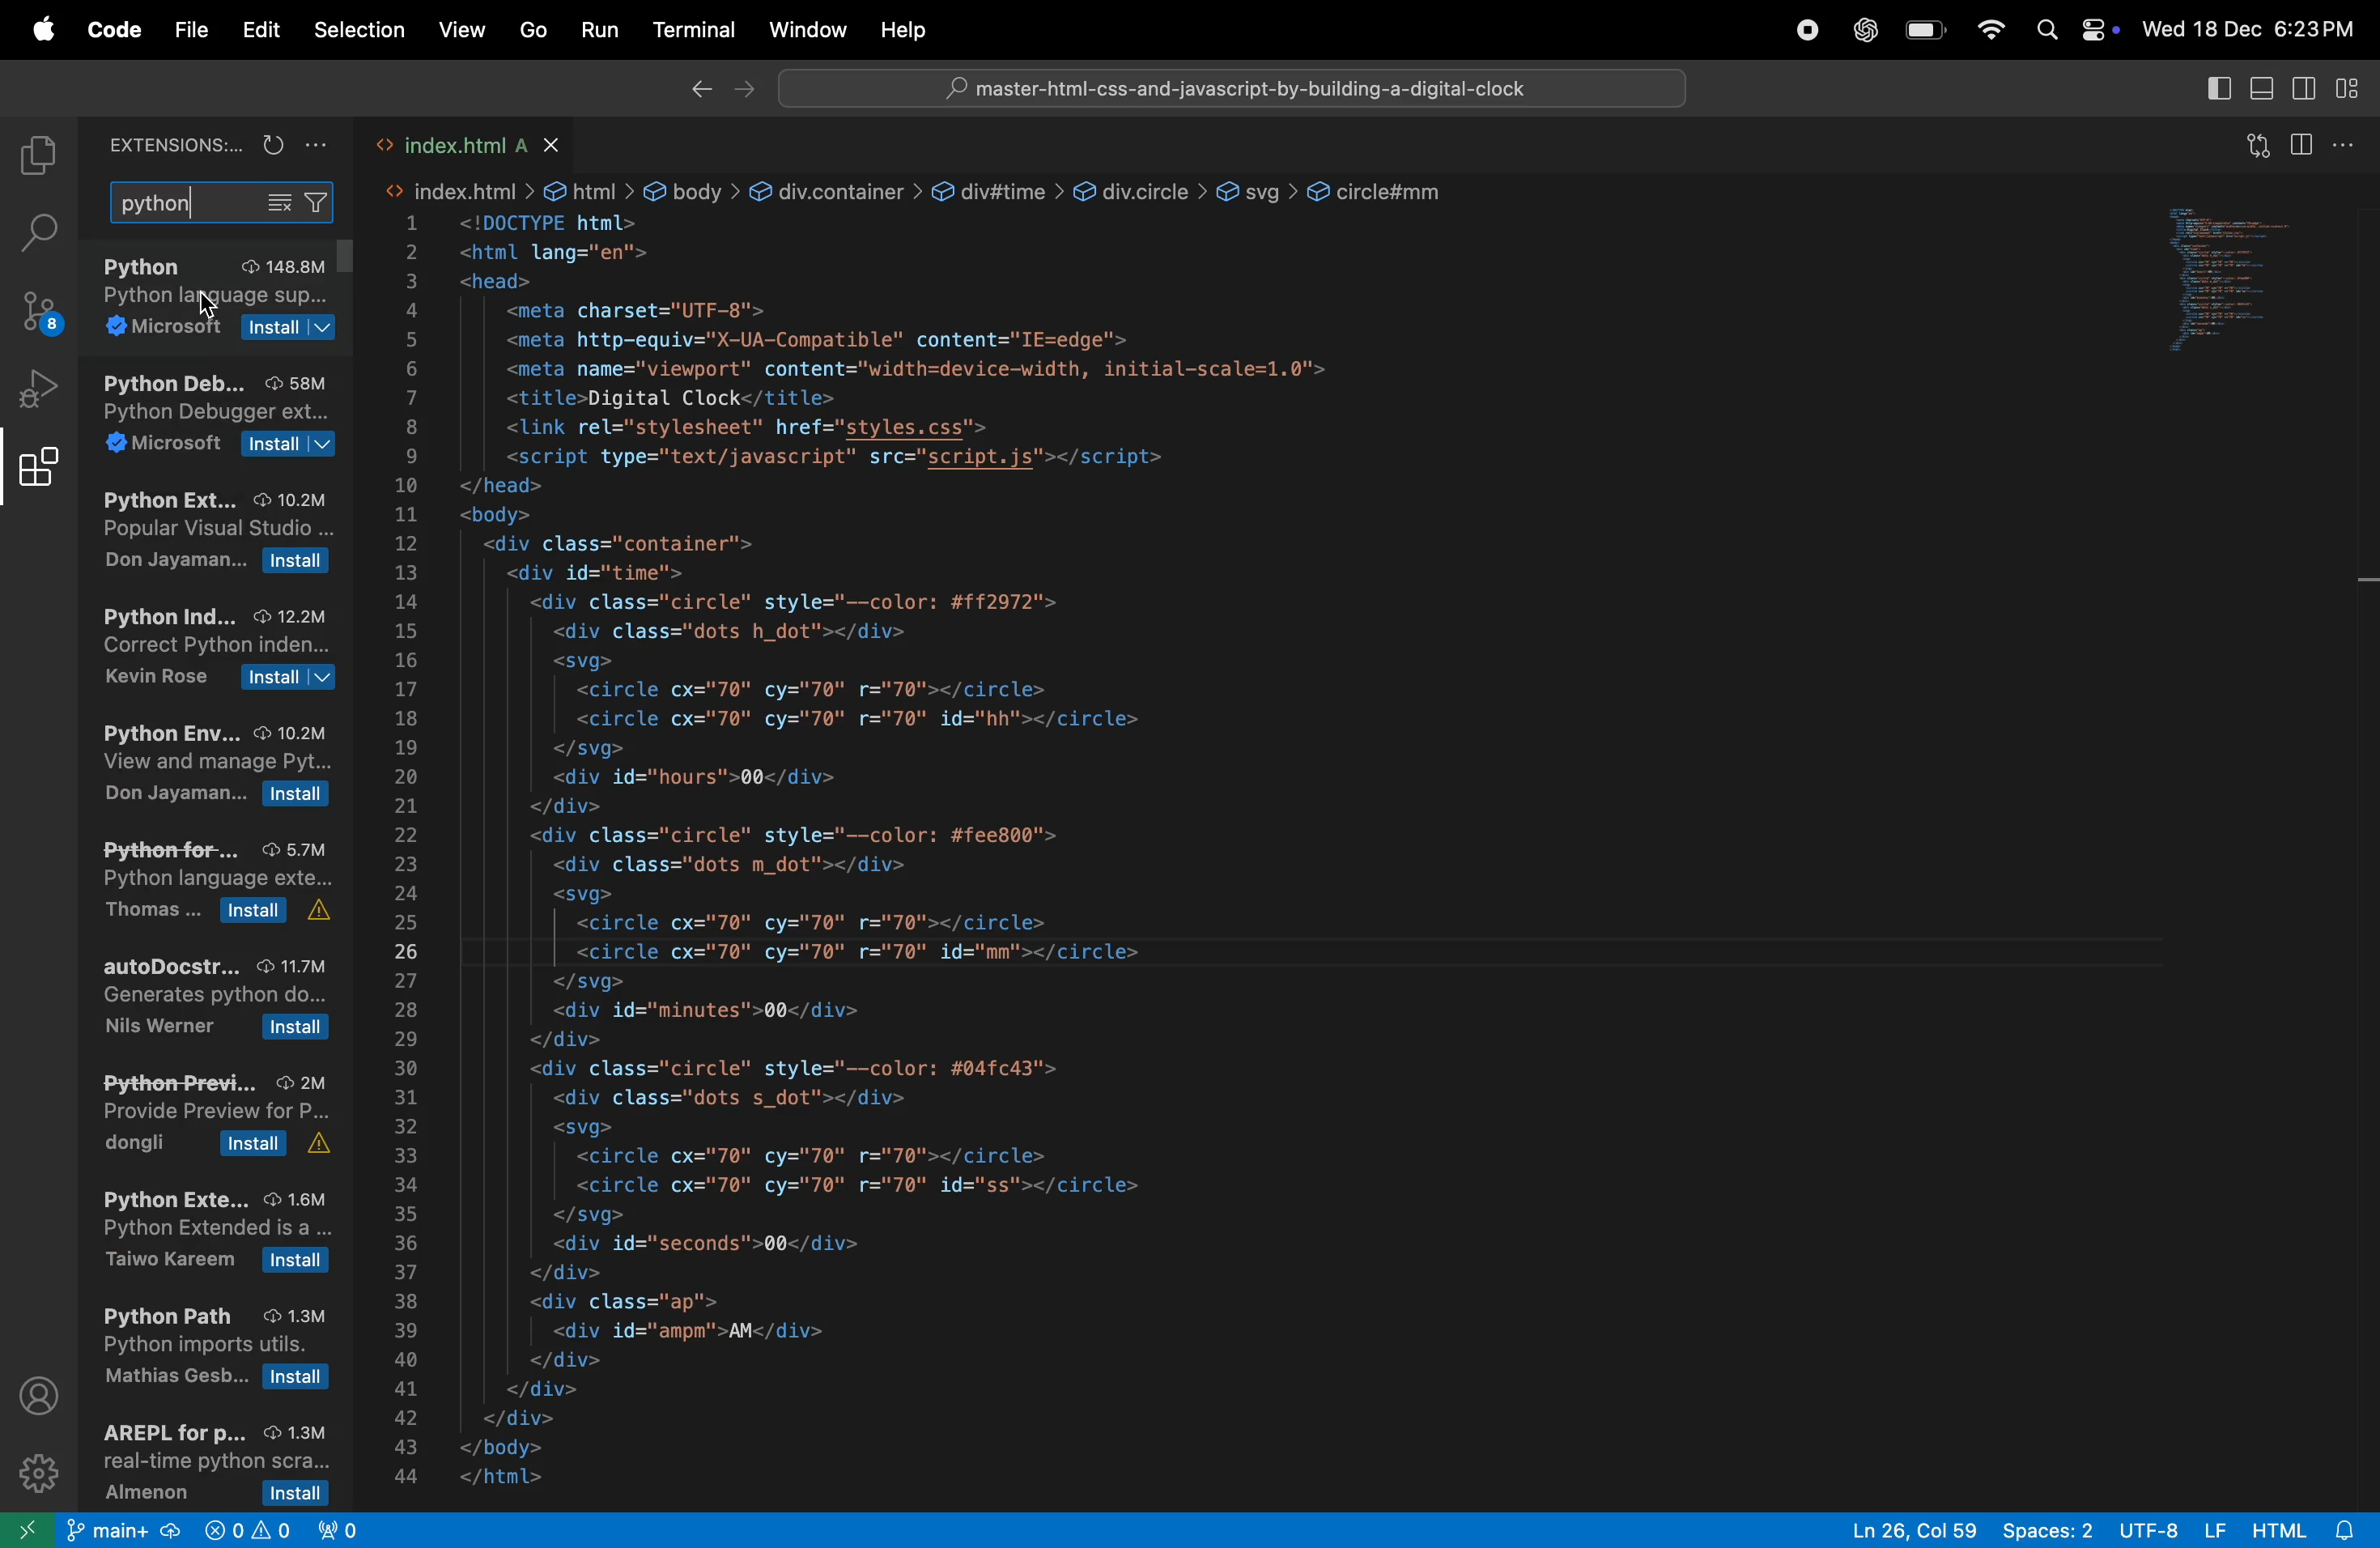 The height and width of the screenshot is (1548, 2380). What do you see at coordinates (214, 301) in the screenshot?
I see `cursor` at bounding box center [214, 301].